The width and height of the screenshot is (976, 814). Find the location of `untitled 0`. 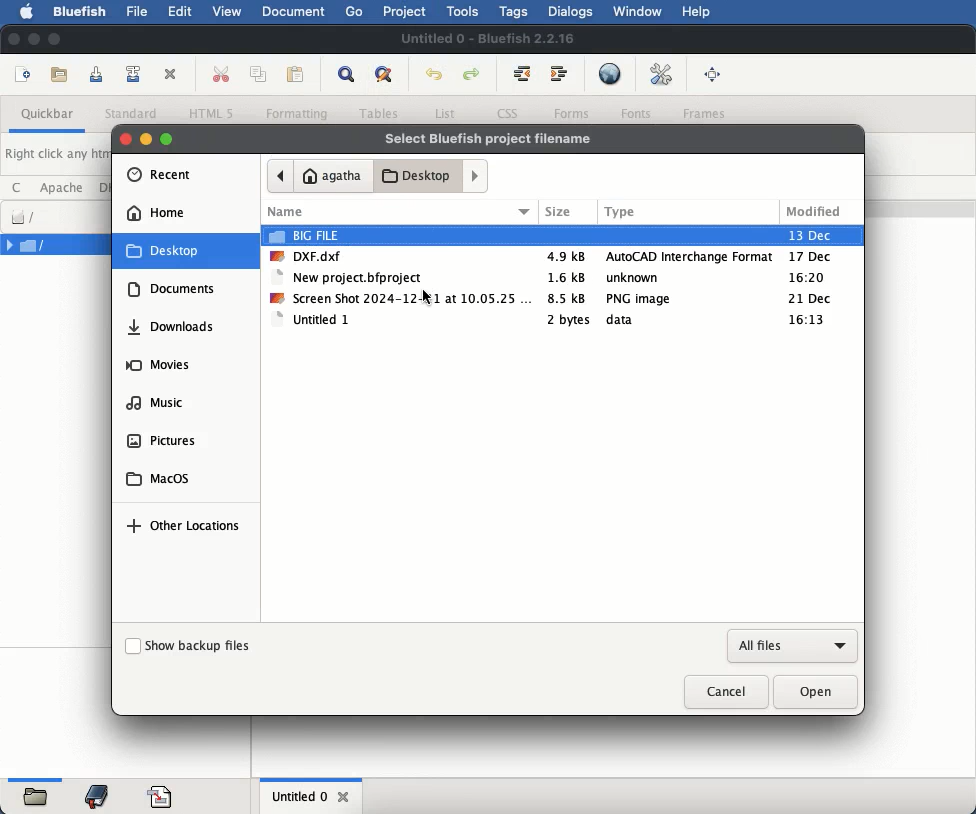

untitled 0 is located at coordinates (299, 799).